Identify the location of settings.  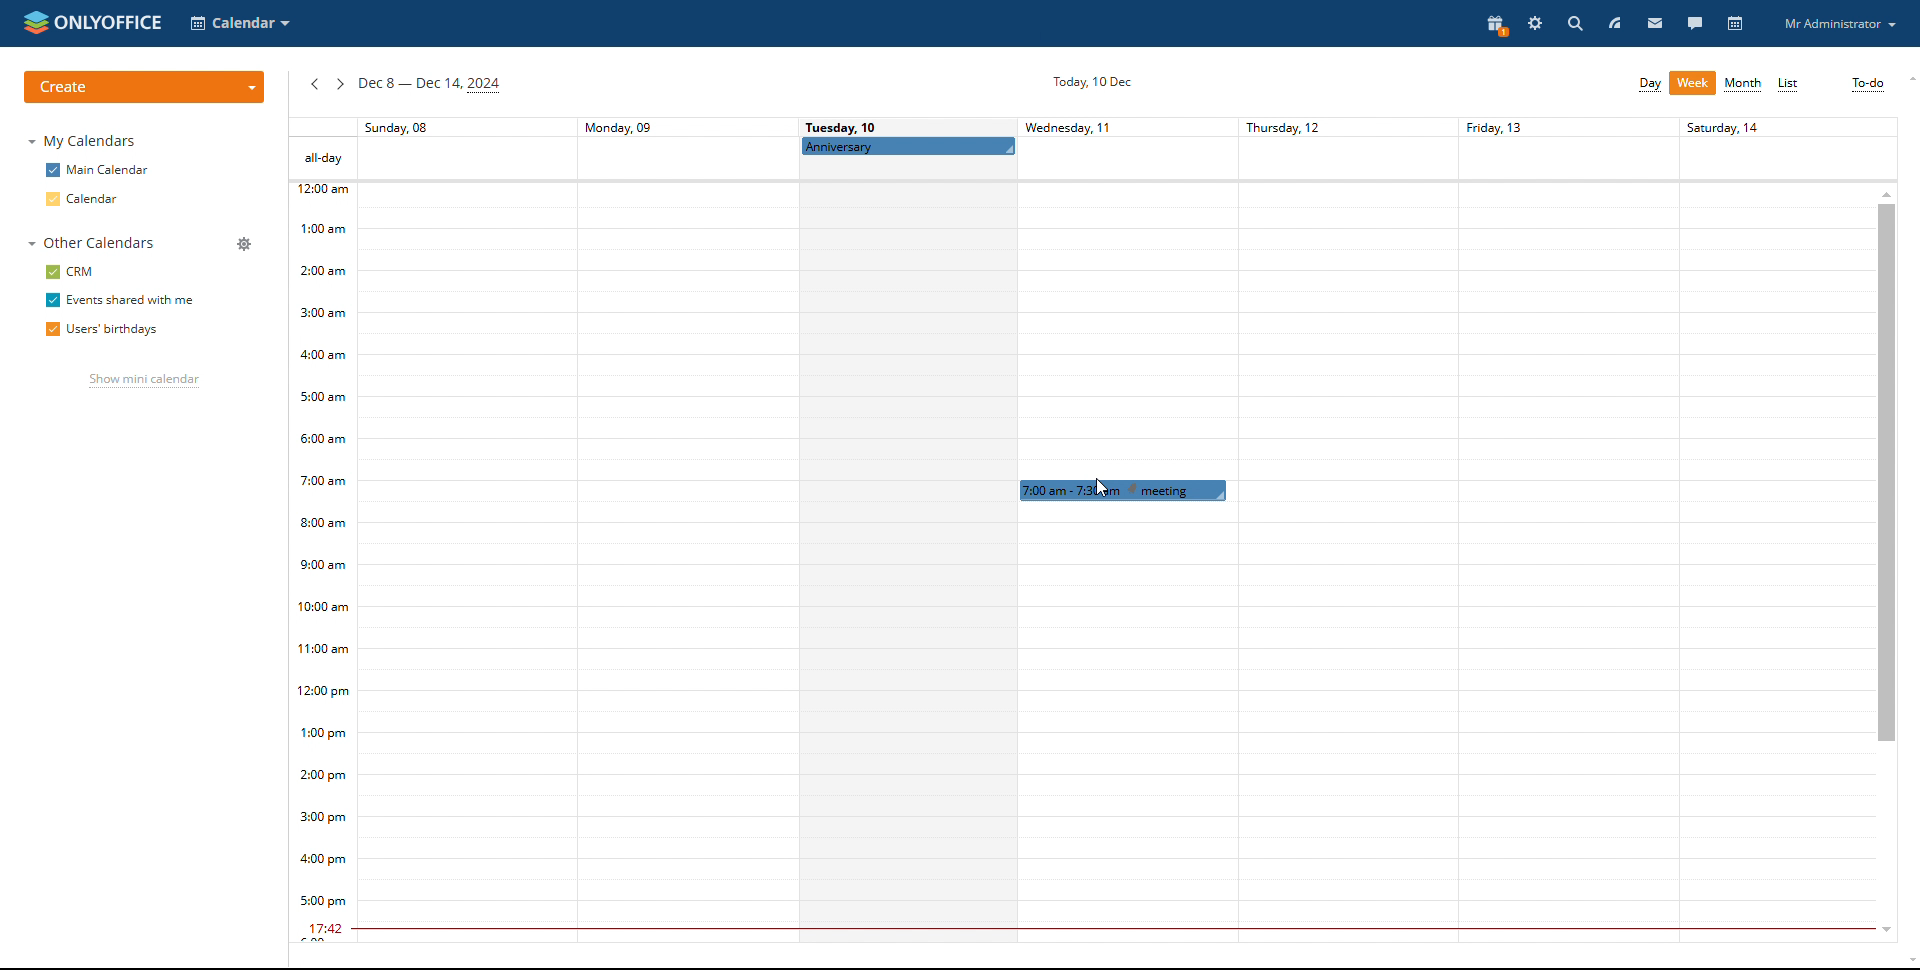
(1537, 25).